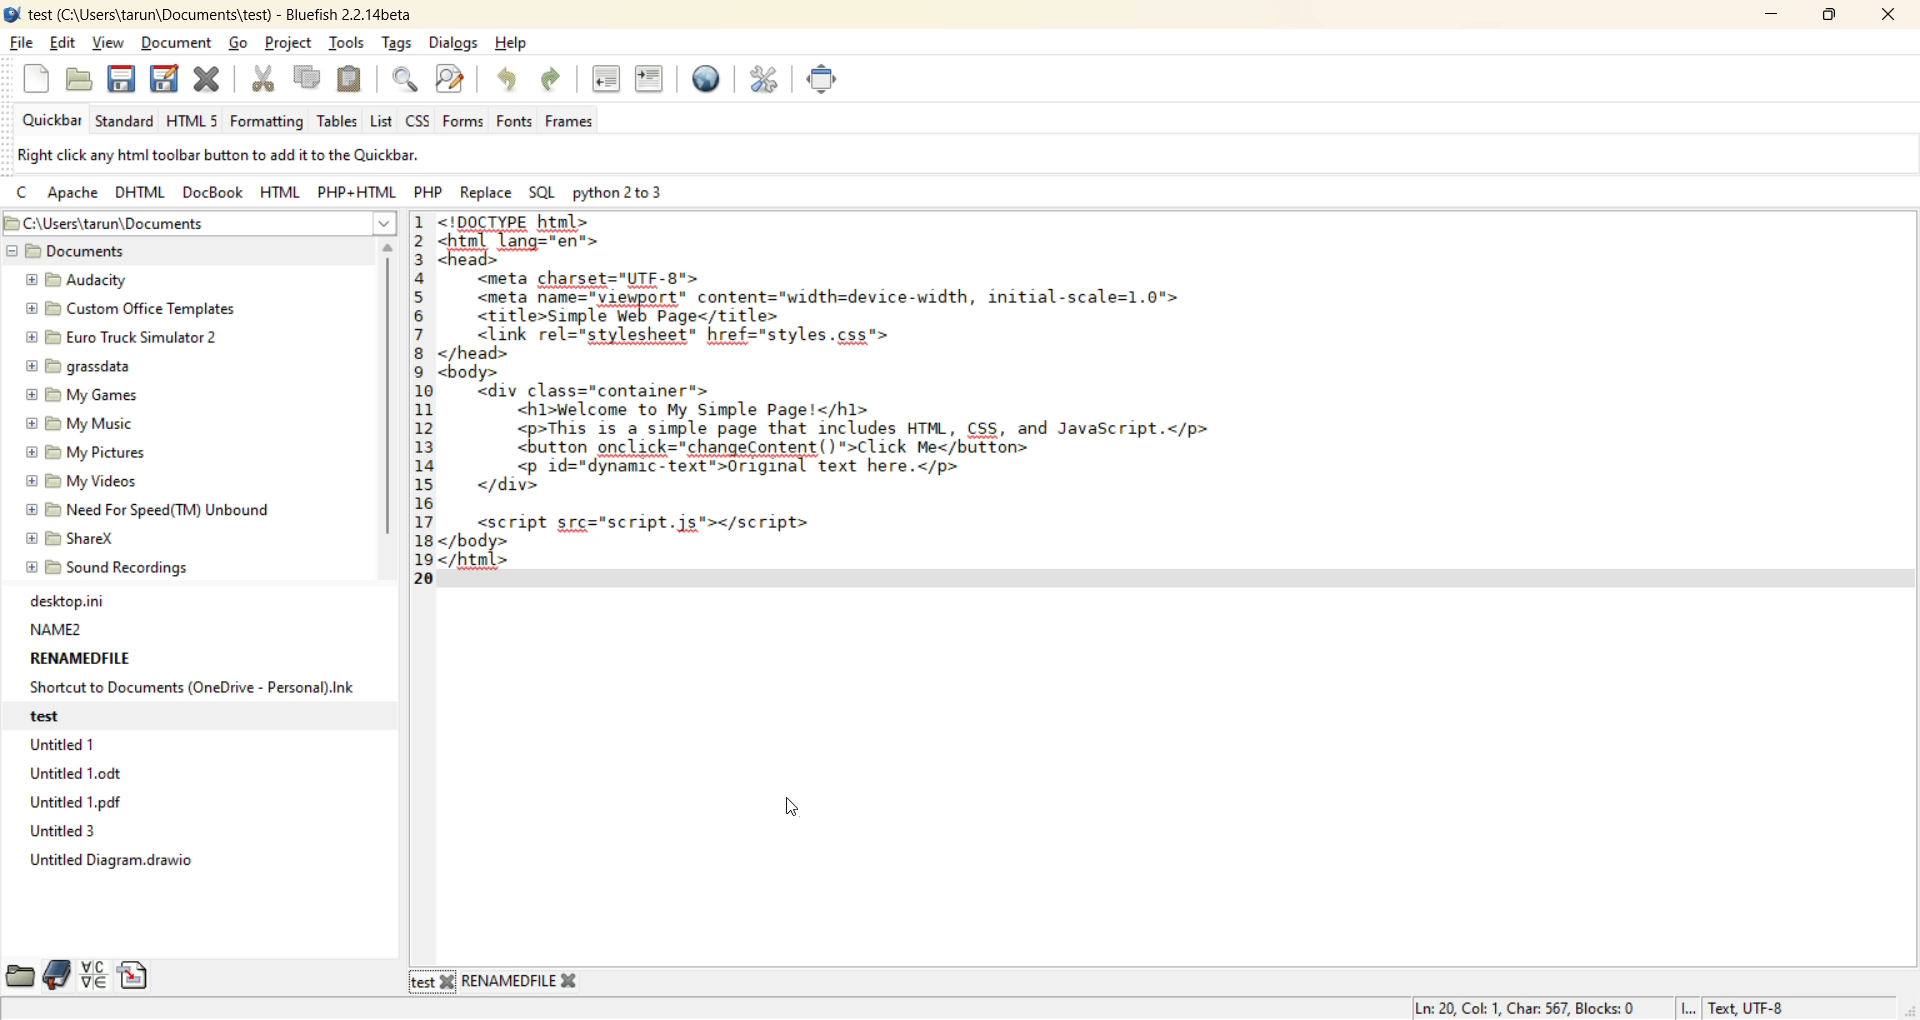 This screenshot has width=1920, height=1020. Describe the element at coordinates (71, 196) in the screenshot. I see `apache` at that location.